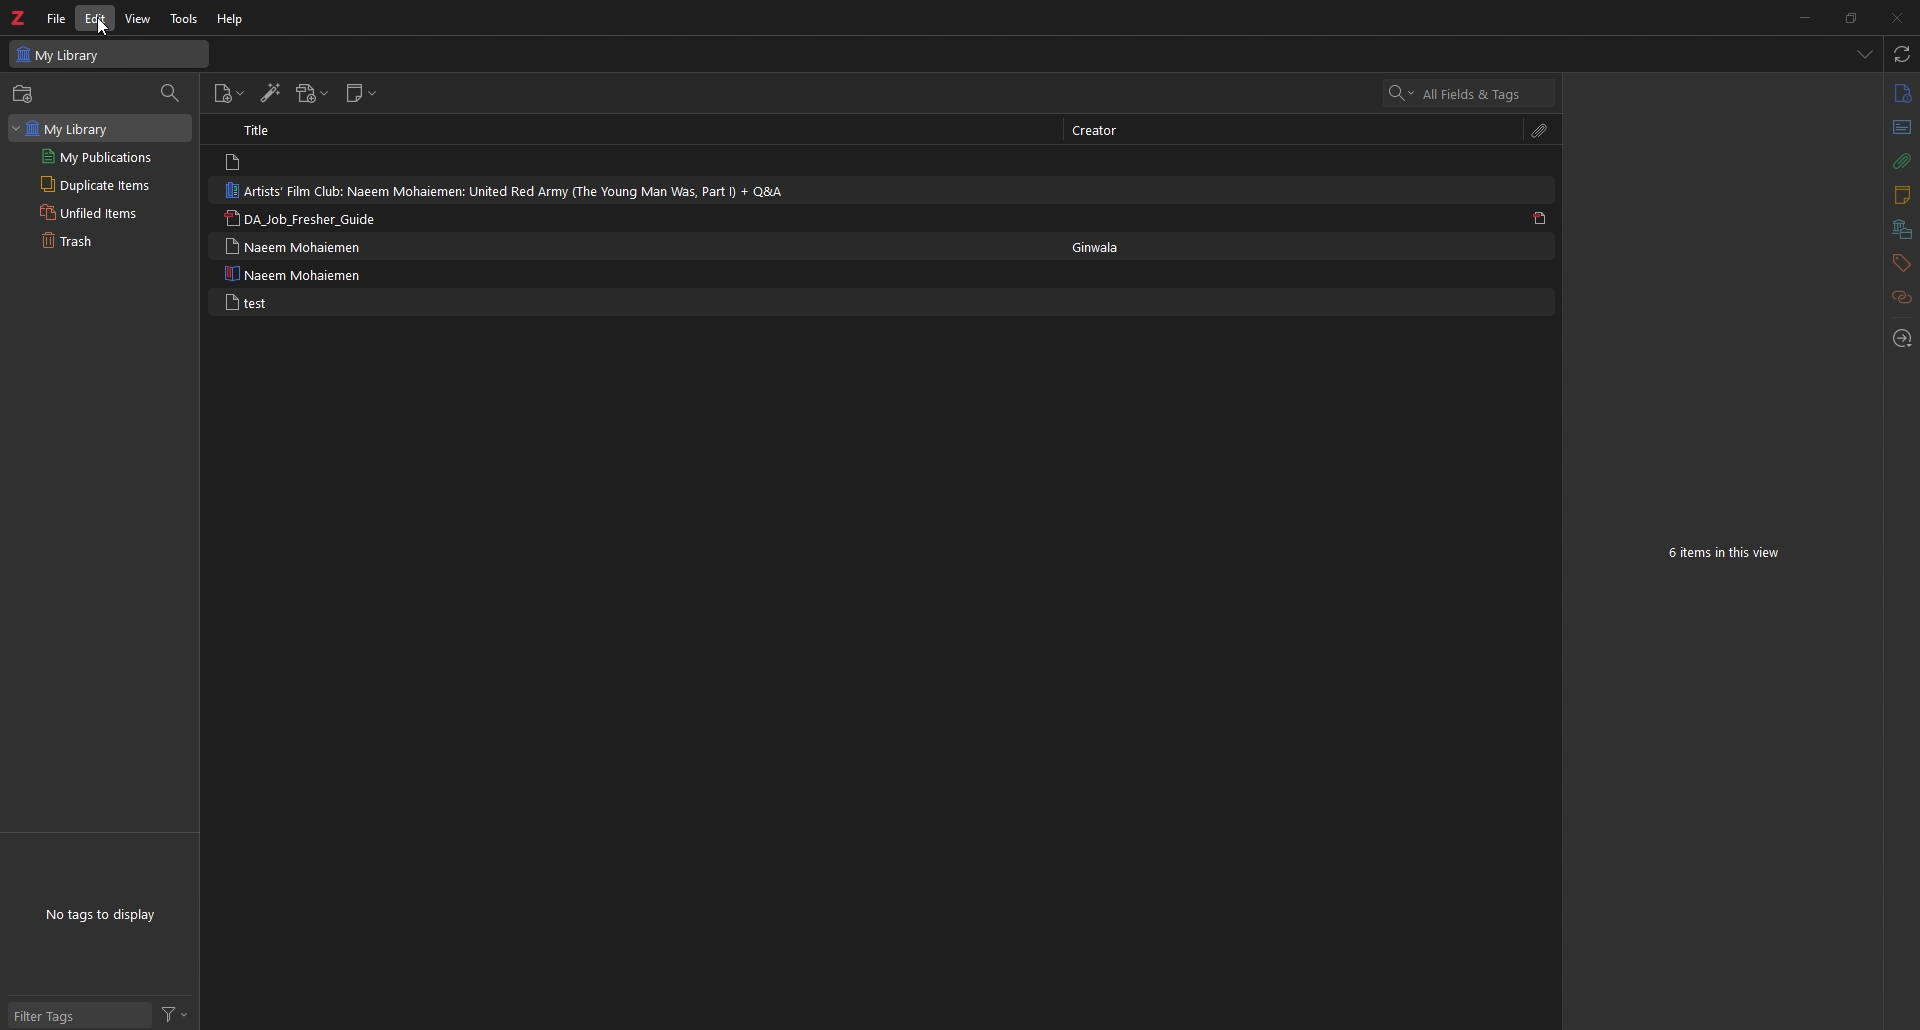 This screenshot has width=1920, height=1030. I want to click on pdf, so click(1540, 218).